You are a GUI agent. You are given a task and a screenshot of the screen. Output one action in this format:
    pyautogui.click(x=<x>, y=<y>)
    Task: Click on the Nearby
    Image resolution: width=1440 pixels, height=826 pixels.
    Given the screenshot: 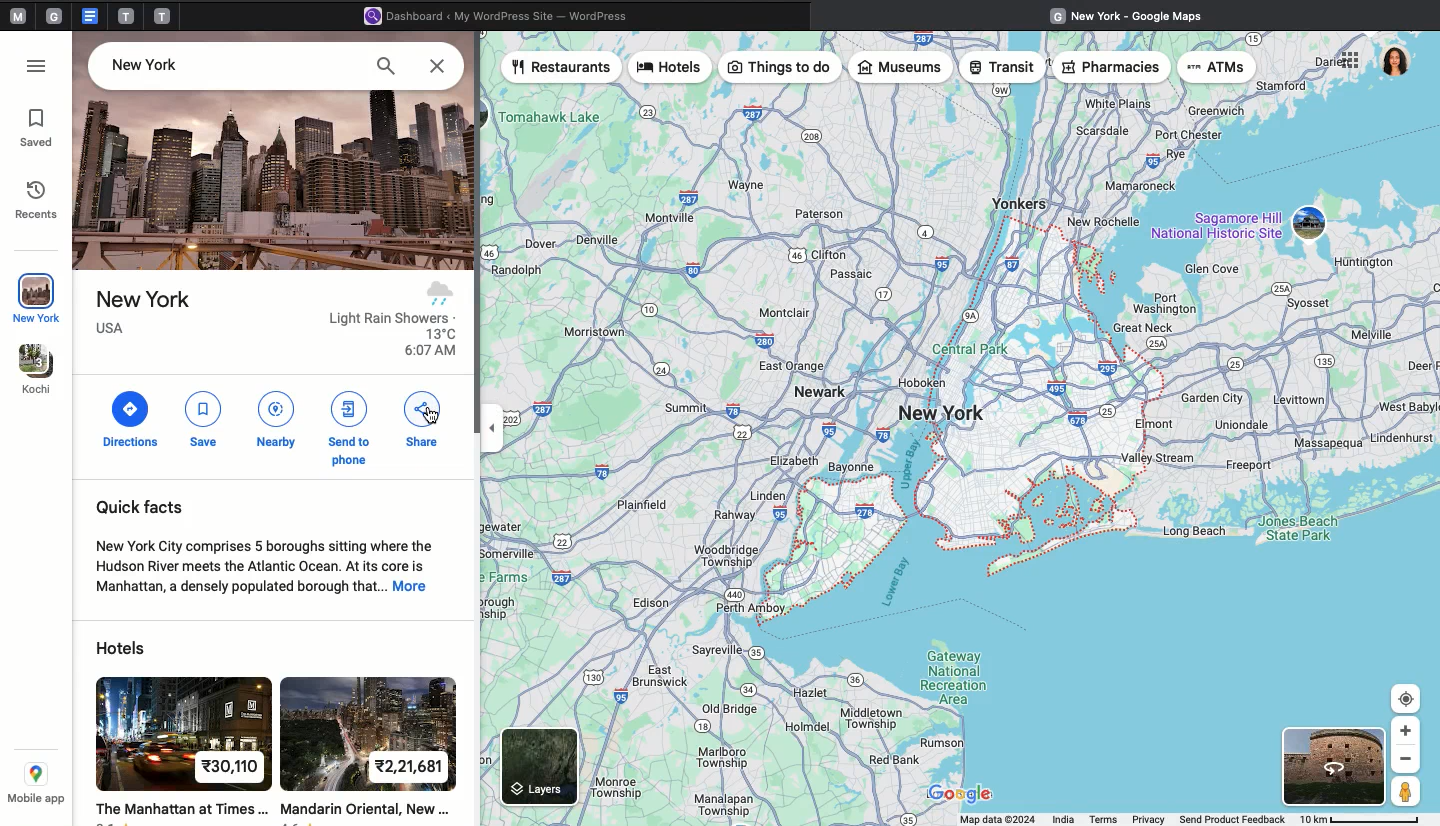 What is the action you would take?
    pyautogui.click(x=276, y=418)
    